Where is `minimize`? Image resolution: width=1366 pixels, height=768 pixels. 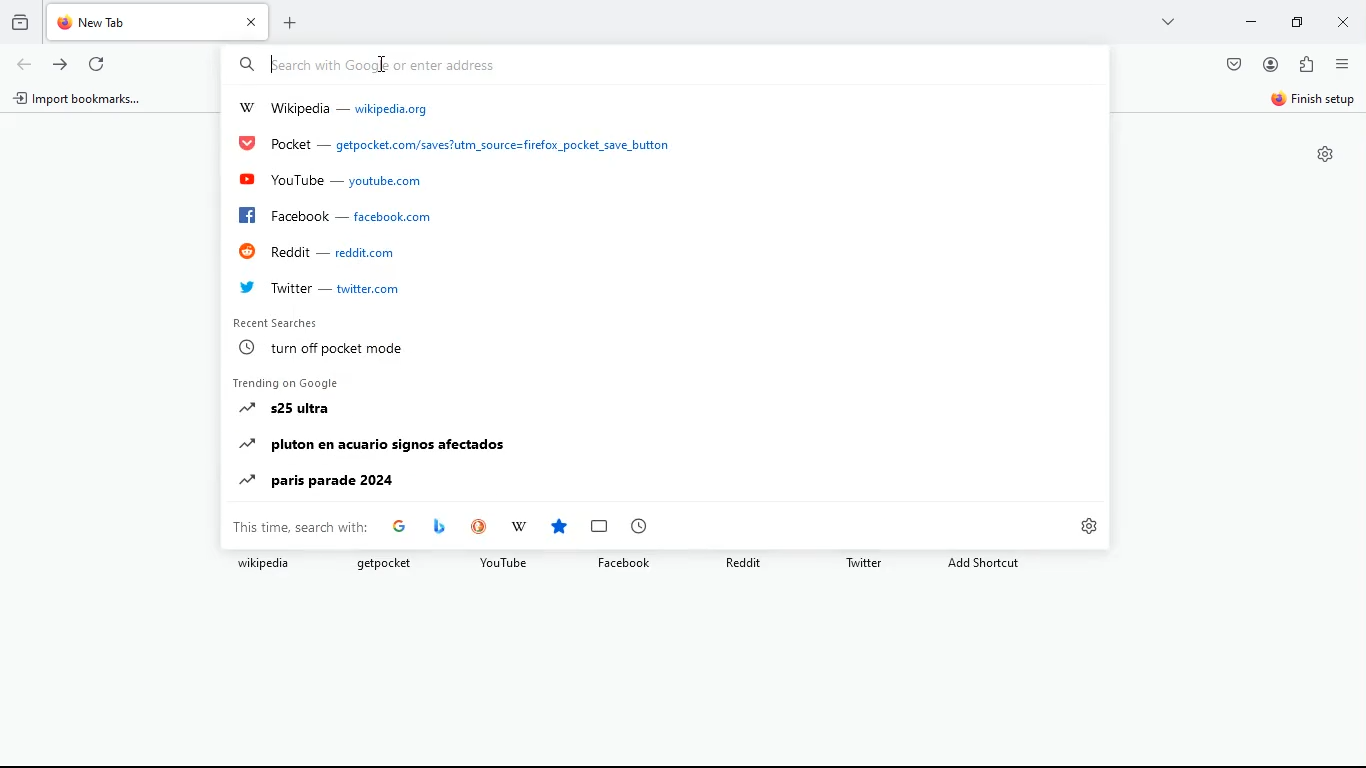 minimize is located at coordinates (1248, 23).